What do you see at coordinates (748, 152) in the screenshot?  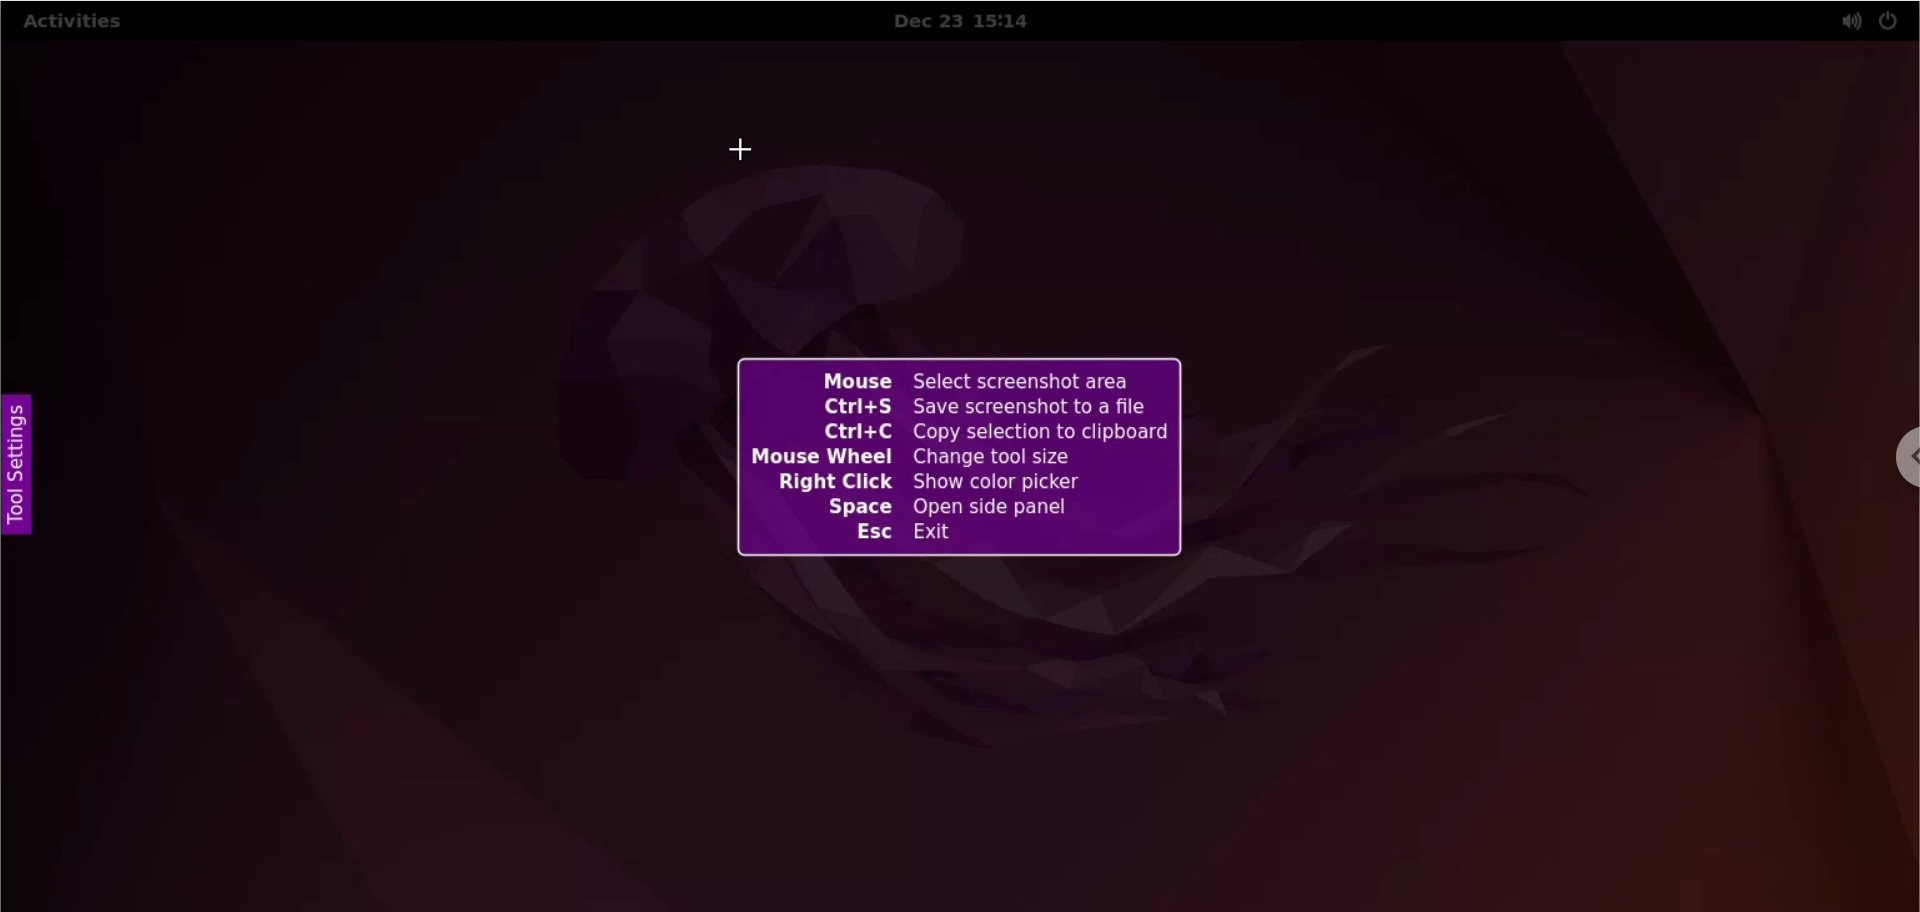 I see `cursor` at bounding box center [748, 152].